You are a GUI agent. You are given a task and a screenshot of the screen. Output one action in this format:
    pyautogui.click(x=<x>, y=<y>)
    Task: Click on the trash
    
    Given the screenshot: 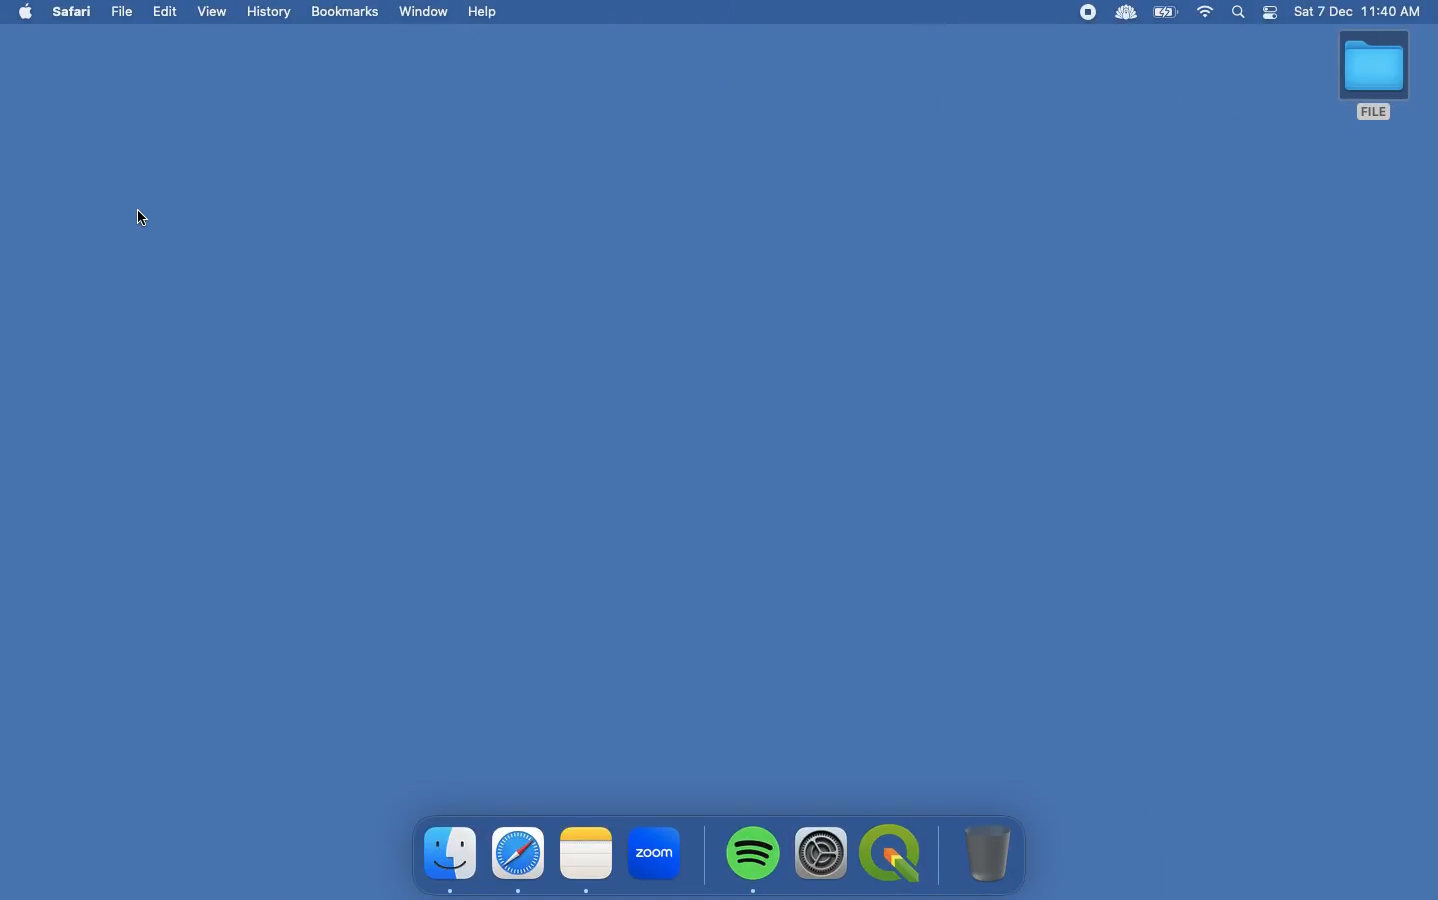 What is the action you would take?
    pyautogui.click(x=985, y=851)
    